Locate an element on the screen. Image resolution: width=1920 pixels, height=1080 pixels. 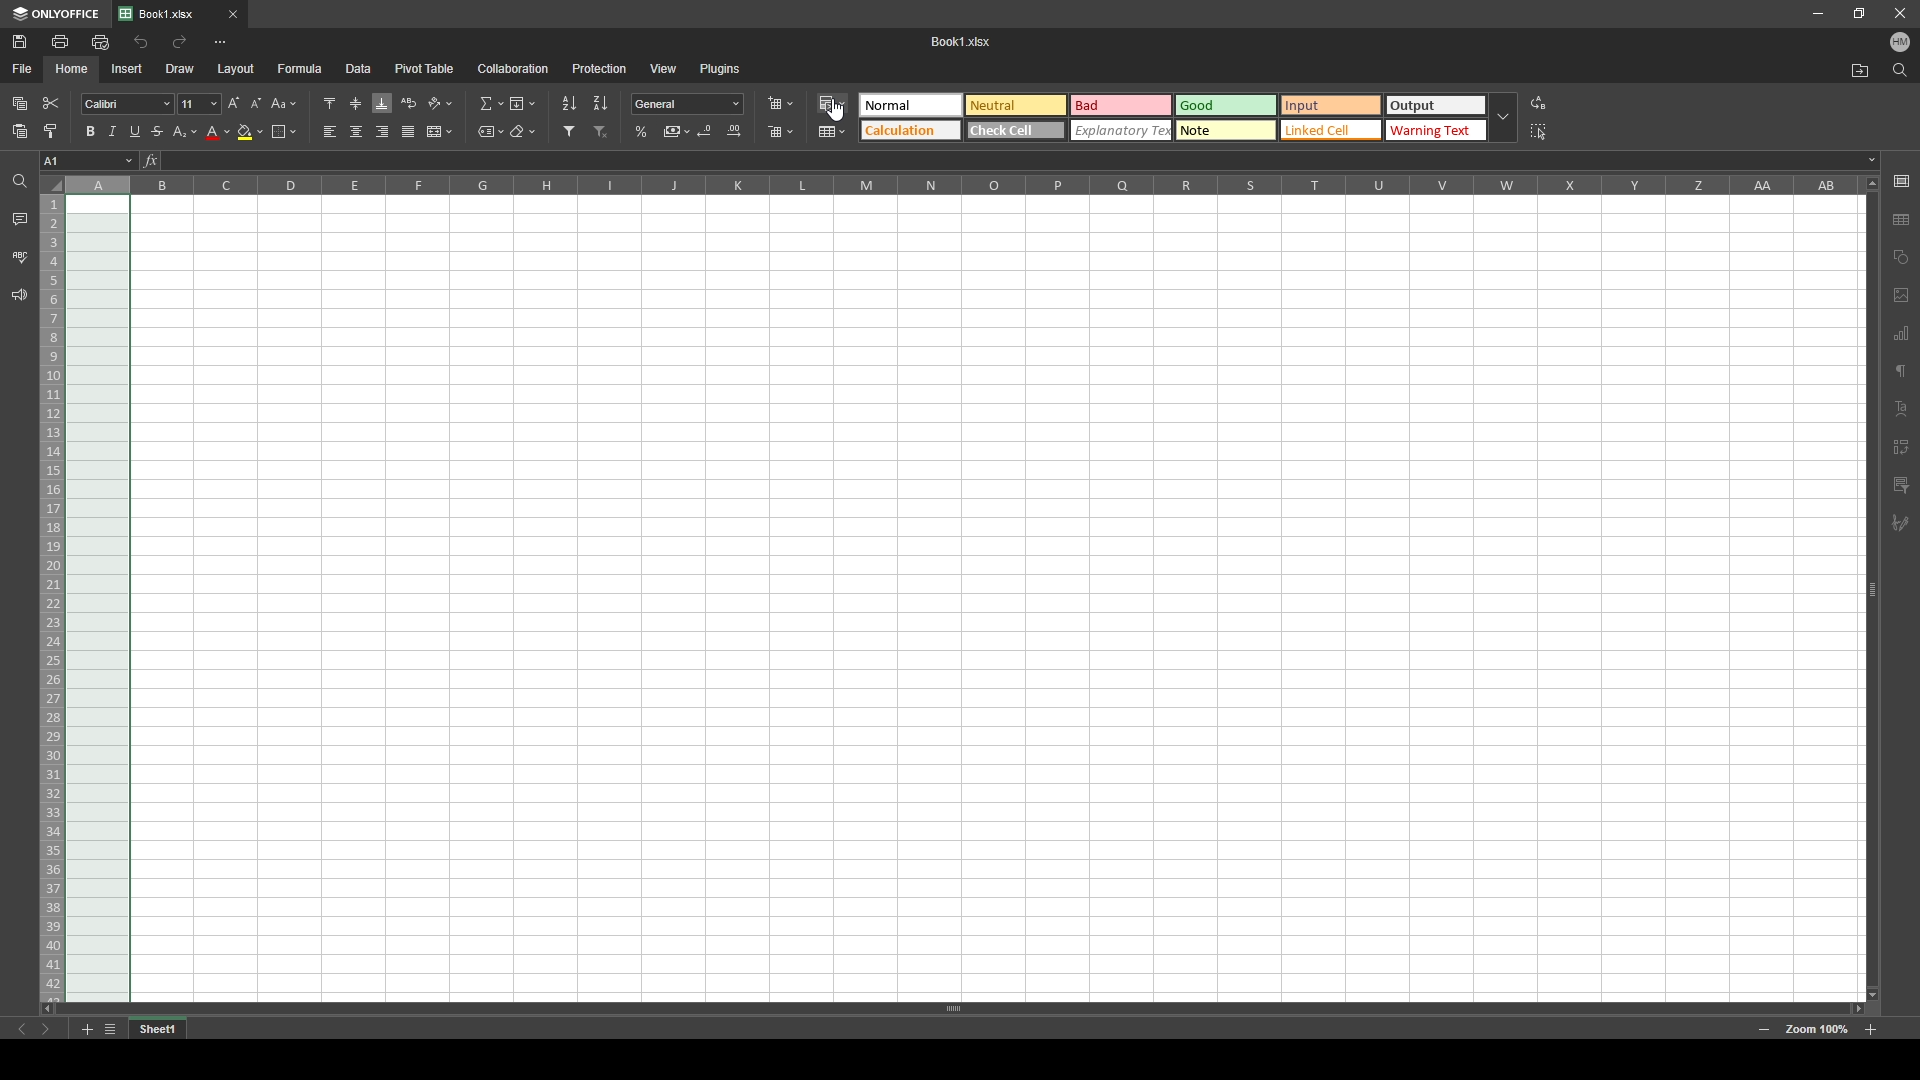
zoom out is located at coordinates (1764, 1031).